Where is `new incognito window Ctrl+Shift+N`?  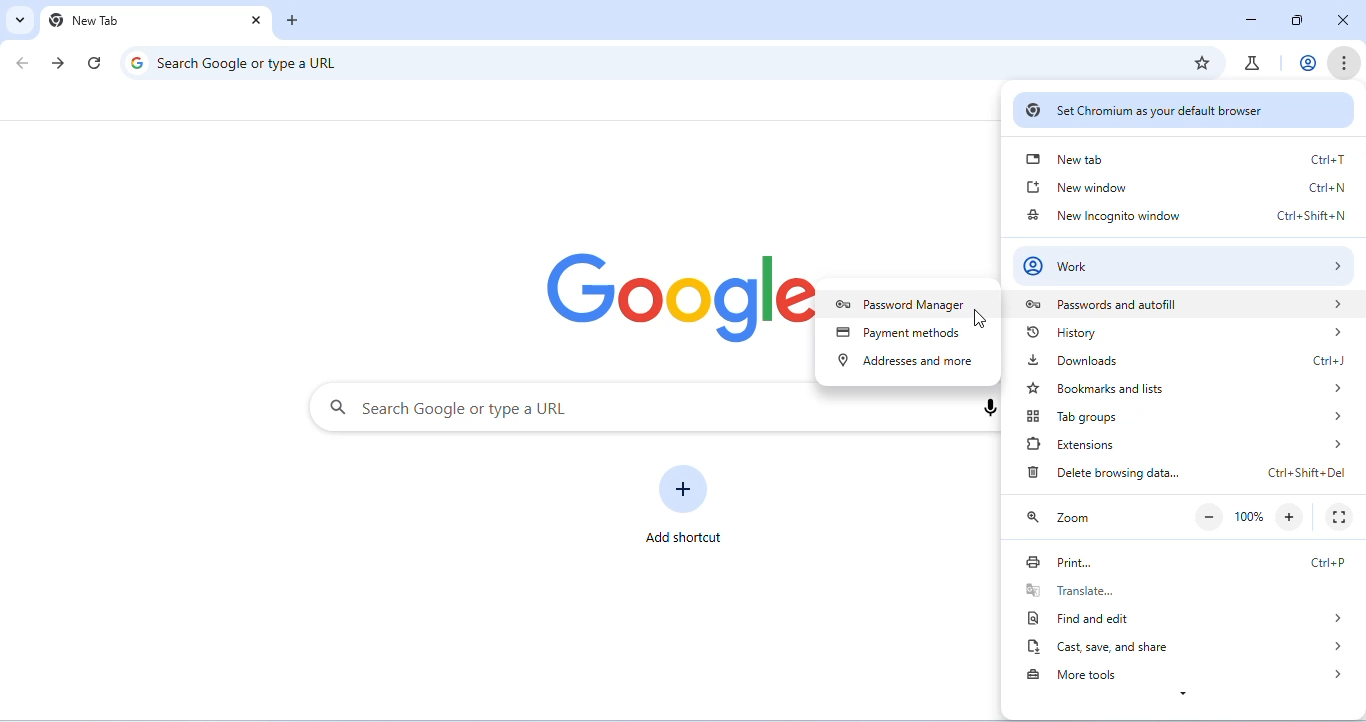 new incognito window Ctrl+Shift+N is located at coordinates (1185, 216).